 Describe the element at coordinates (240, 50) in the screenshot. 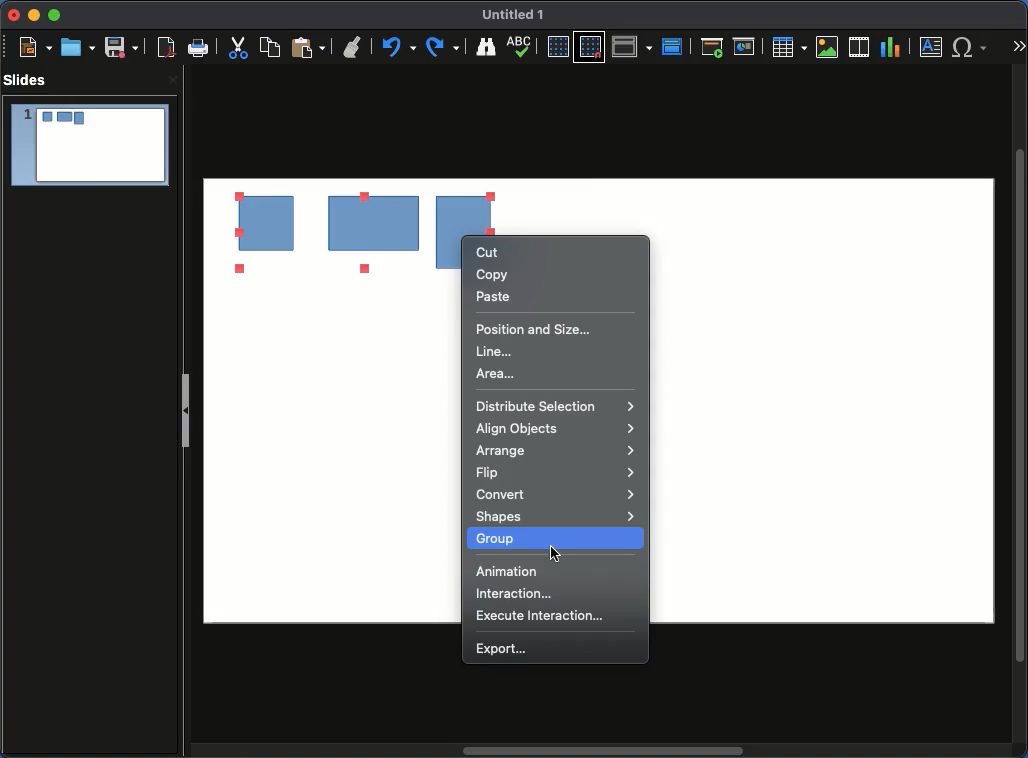

I see `Cute` at that location.